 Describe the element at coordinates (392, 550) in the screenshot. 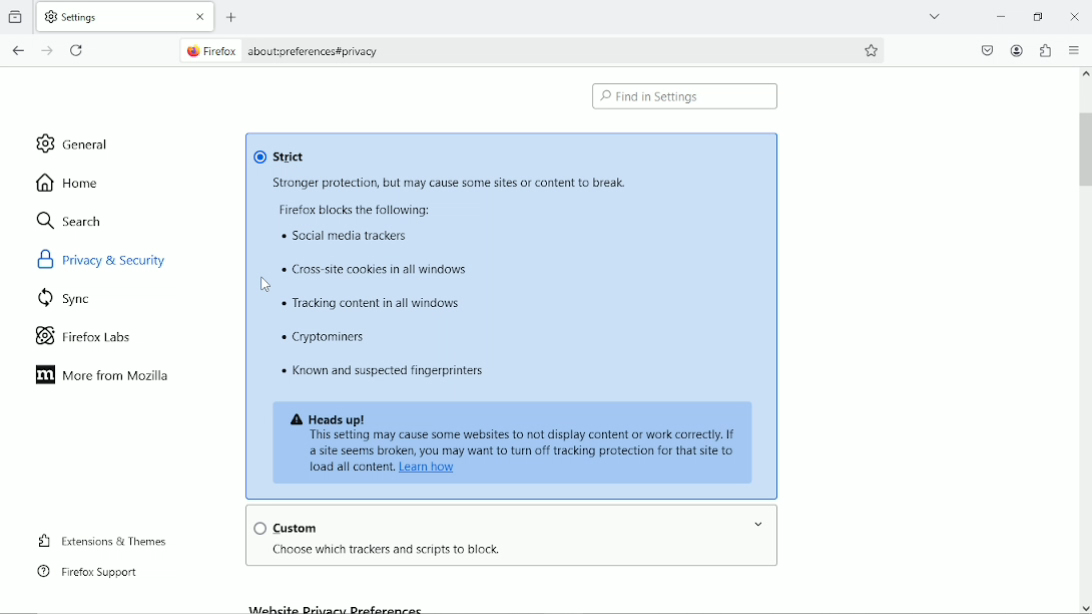

I see `text` at that location.